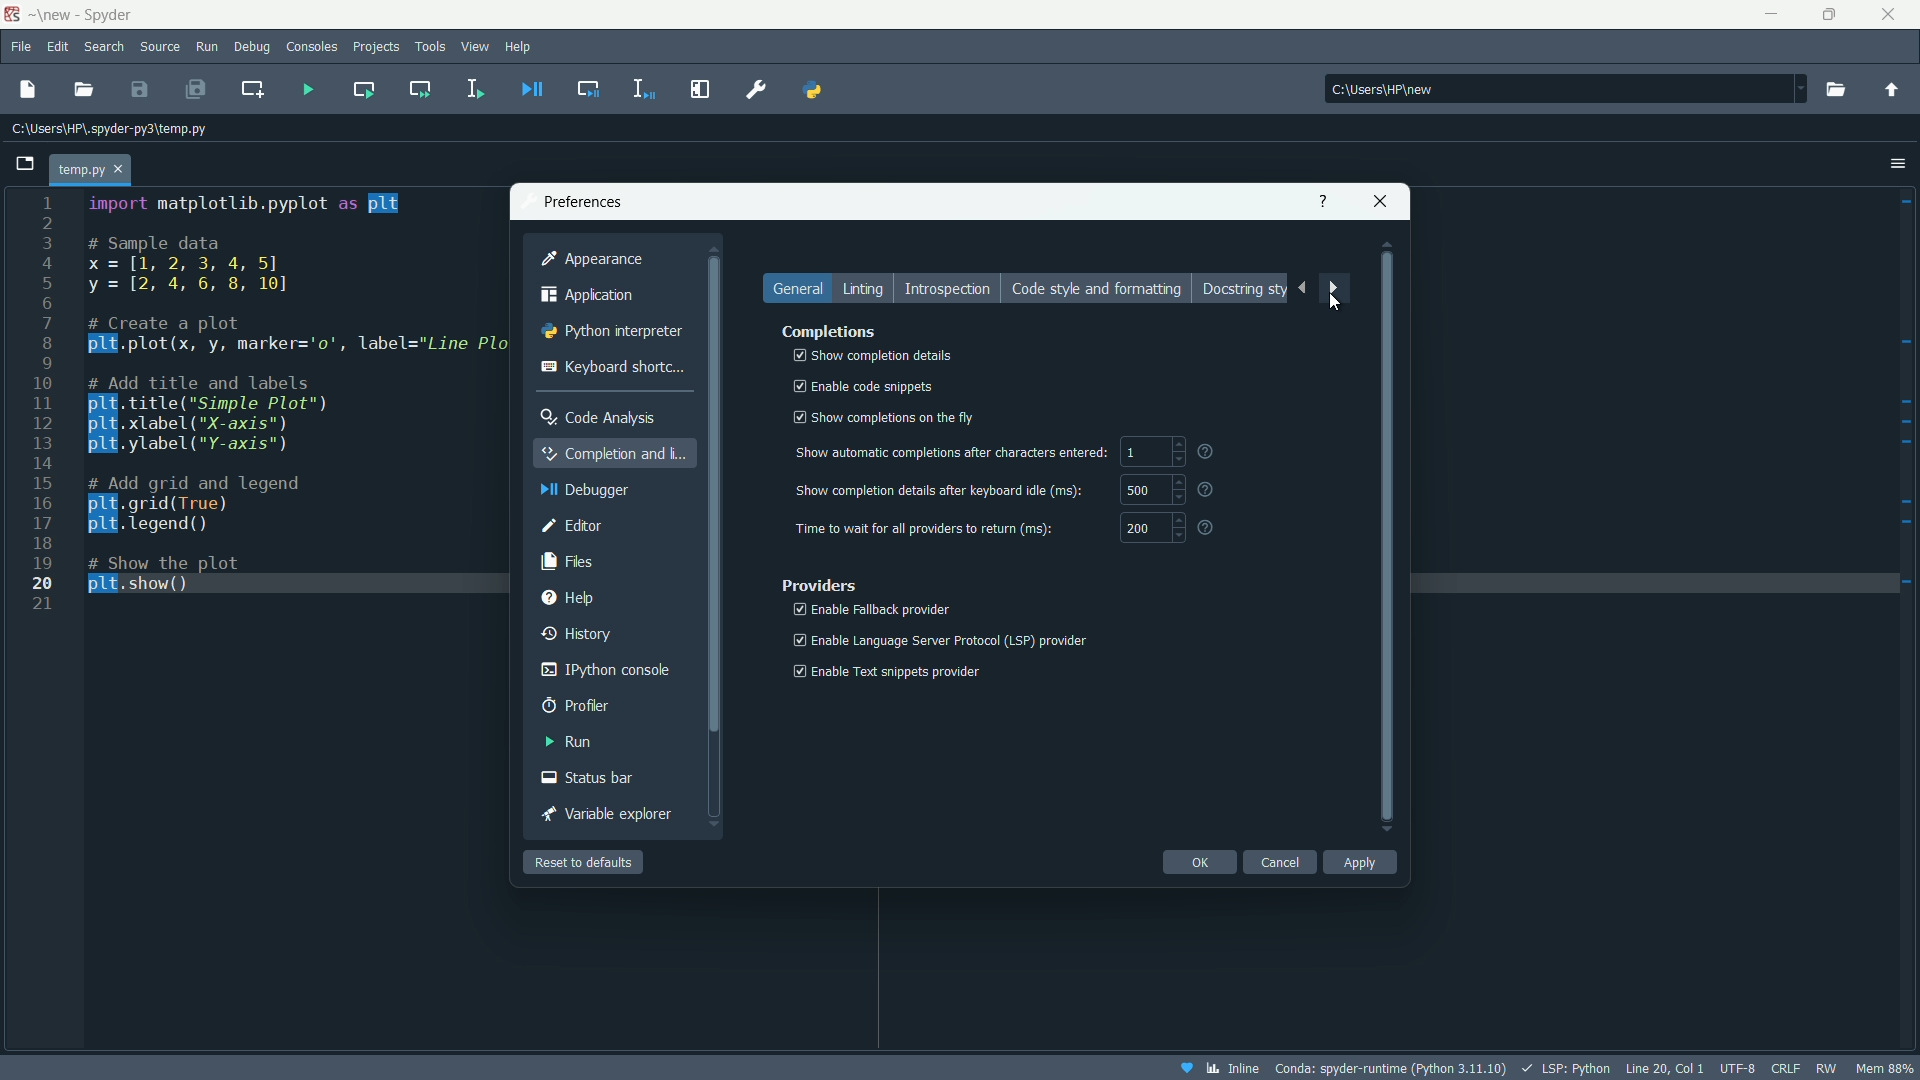  Describe the element at coordinates (1133, 452) in the screenshot. I see `1` at that location.